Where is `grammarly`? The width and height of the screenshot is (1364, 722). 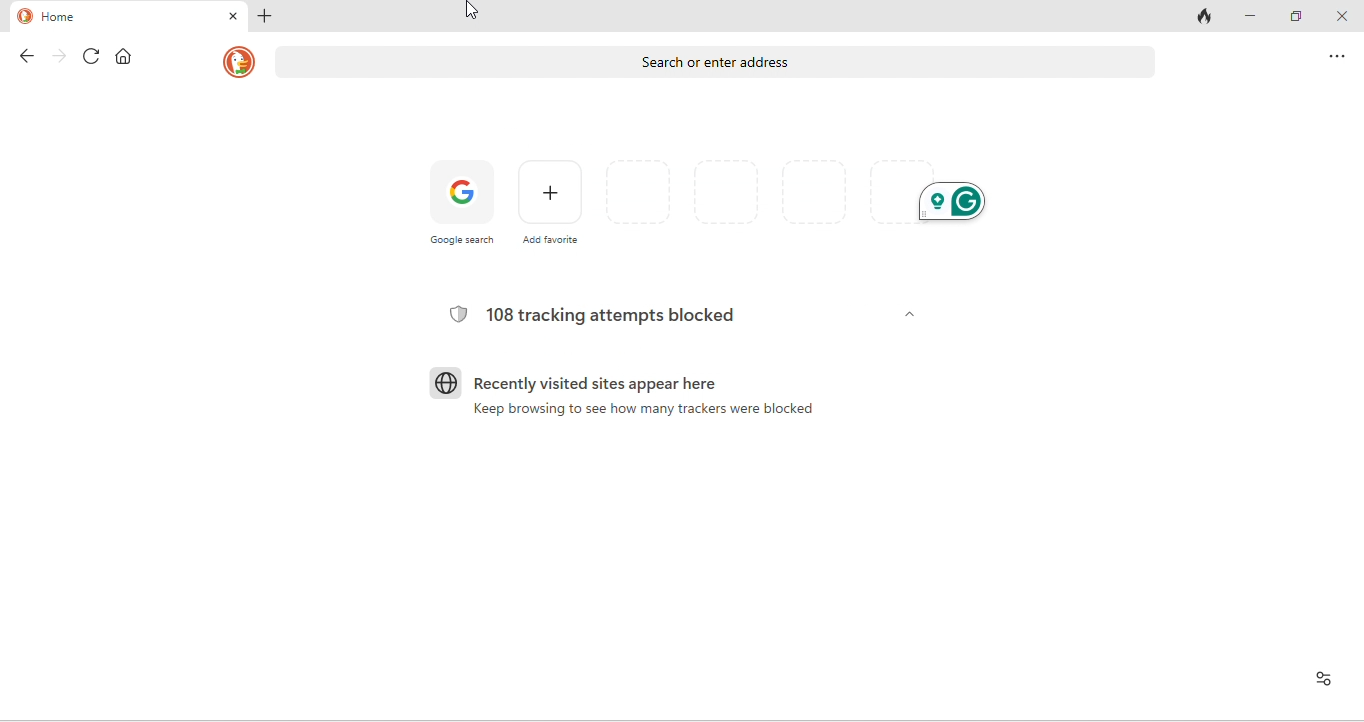 grammarly is located at coordinates (950, 201).